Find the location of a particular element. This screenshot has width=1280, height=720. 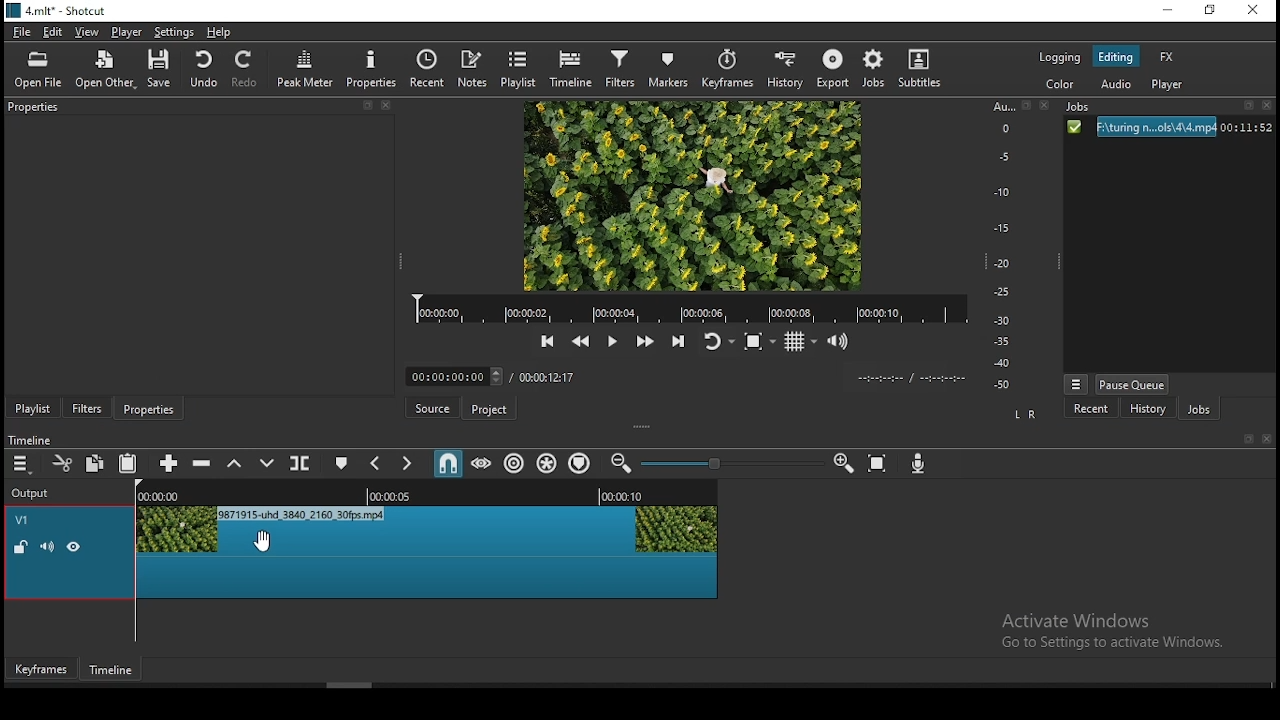

view is located at coordinates (84, 31).